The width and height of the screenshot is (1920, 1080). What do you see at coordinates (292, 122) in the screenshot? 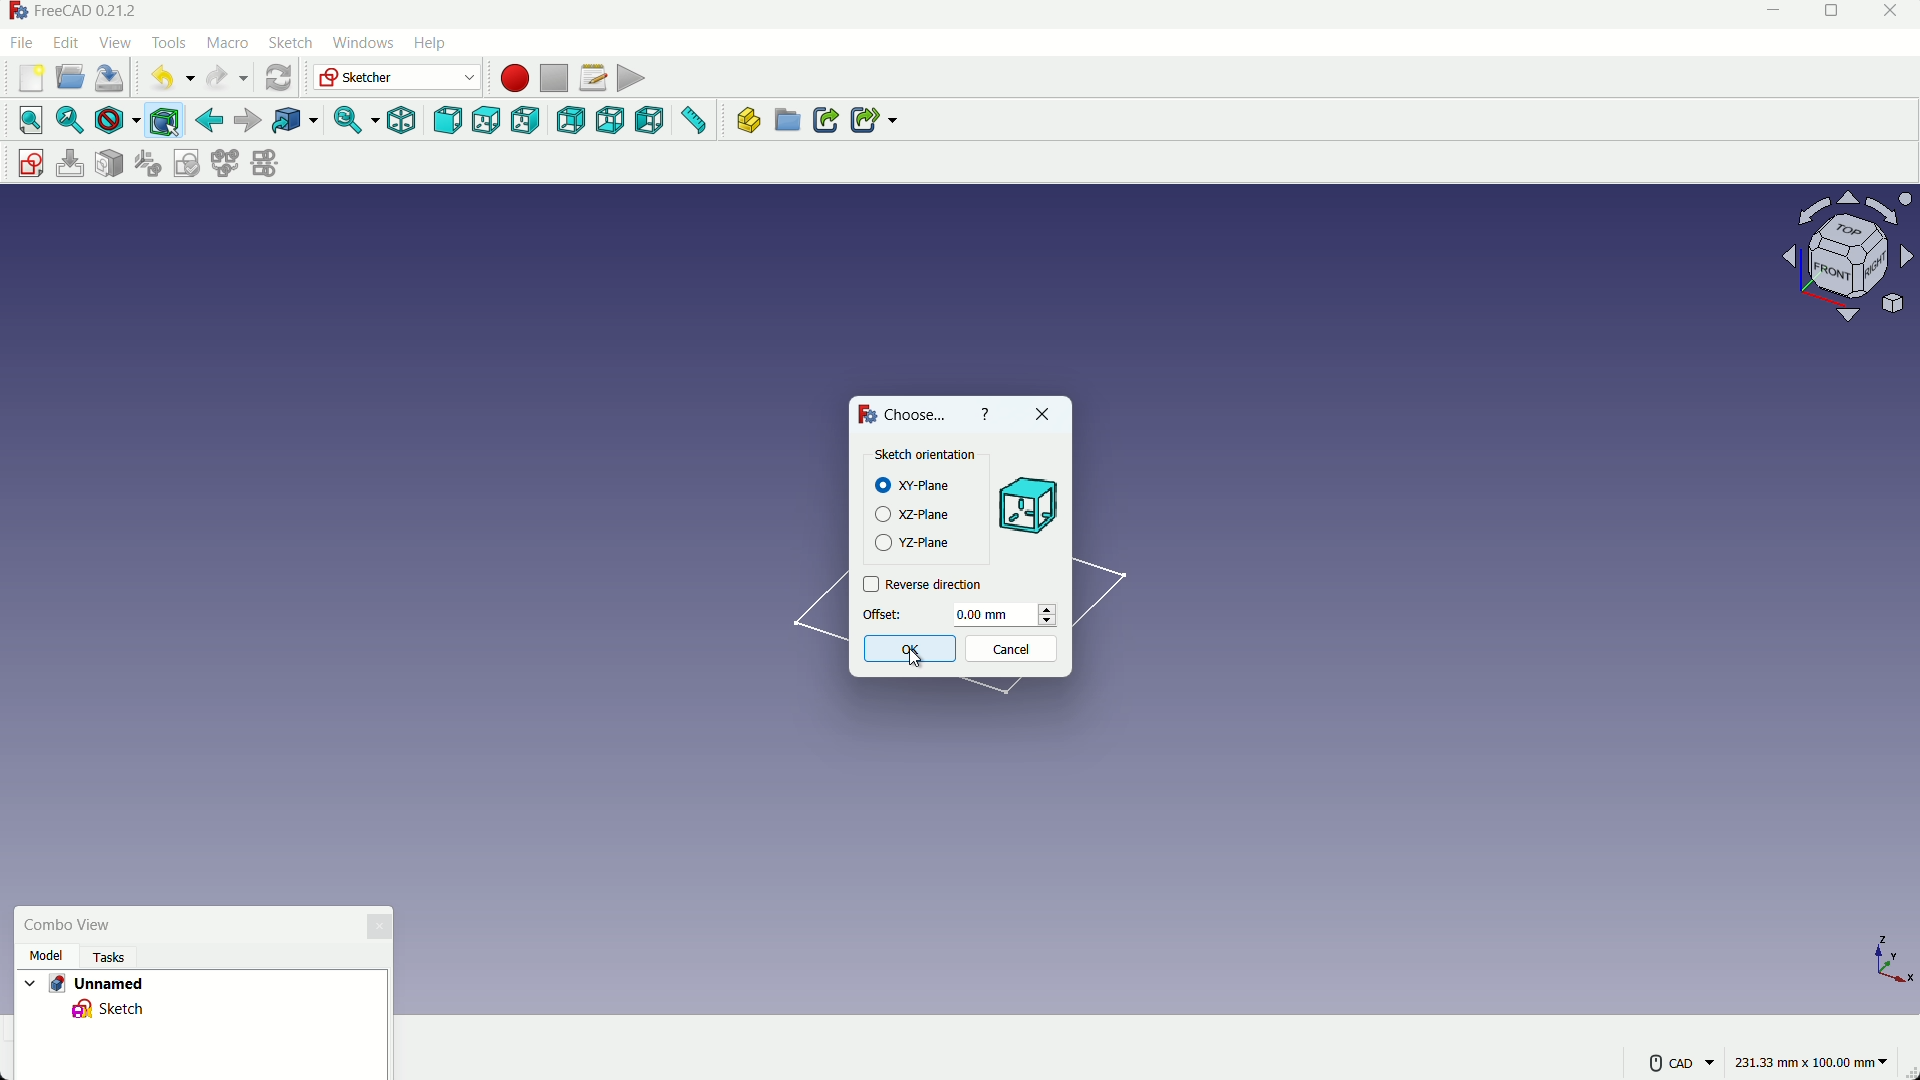
I see `link to the object` at bounding box center [292, 122].